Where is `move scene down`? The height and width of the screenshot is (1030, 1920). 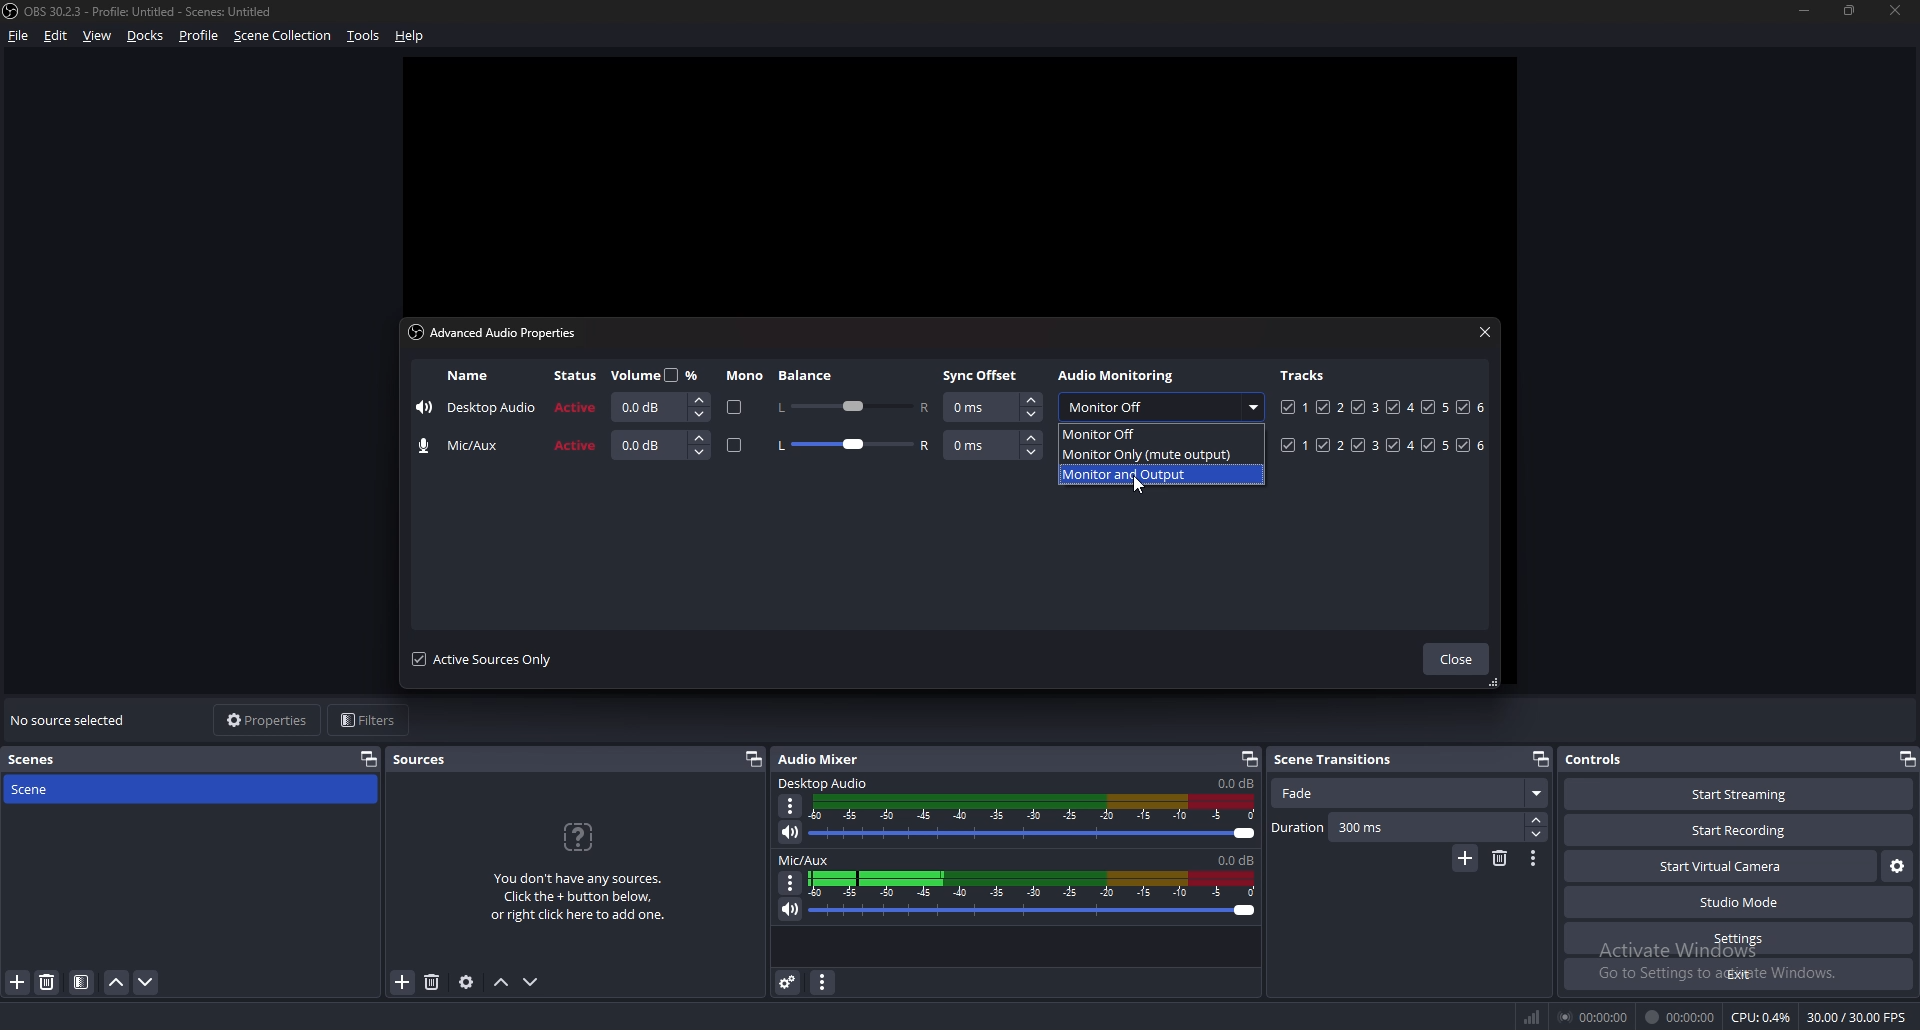
move scene down is located at coordinates (146, 983).